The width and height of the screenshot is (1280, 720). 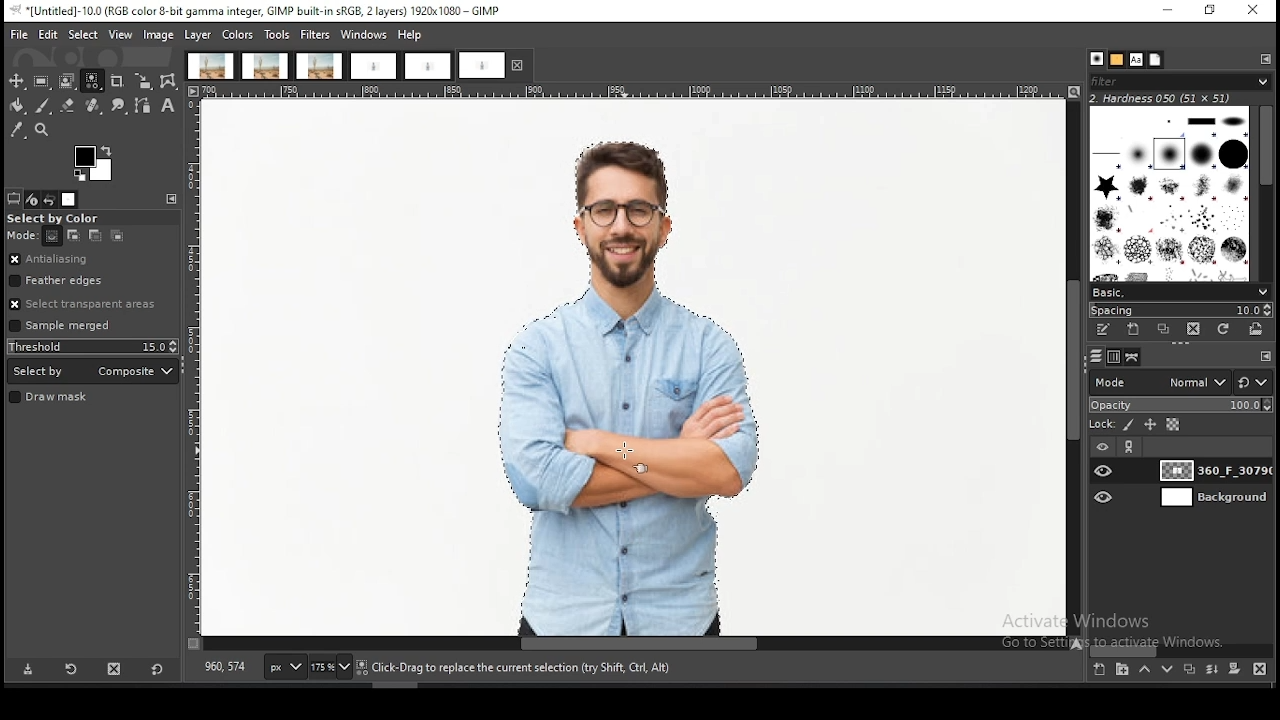 What do you see at coordinates (1136, 60) in the screenshot?
I see `fonts` at bounding box center [1136, 60].